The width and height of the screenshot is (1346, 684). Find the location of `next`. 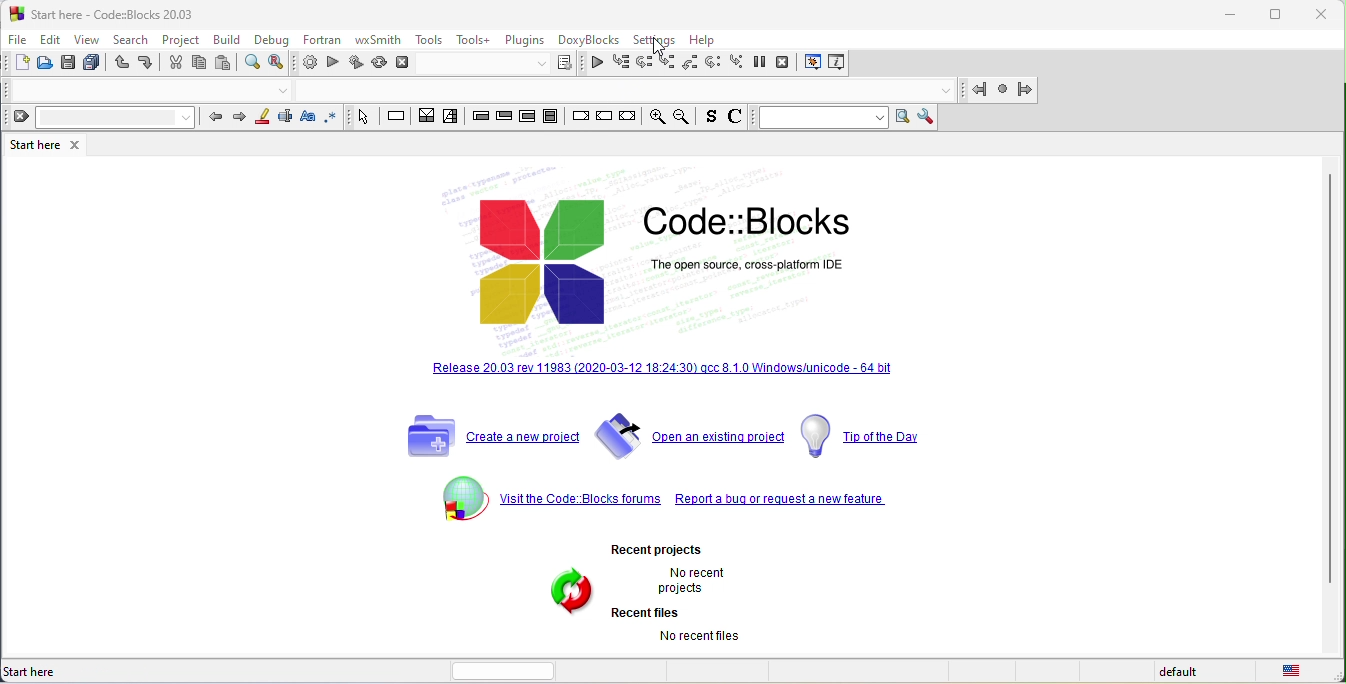

next is located at coordinates (244, 118).